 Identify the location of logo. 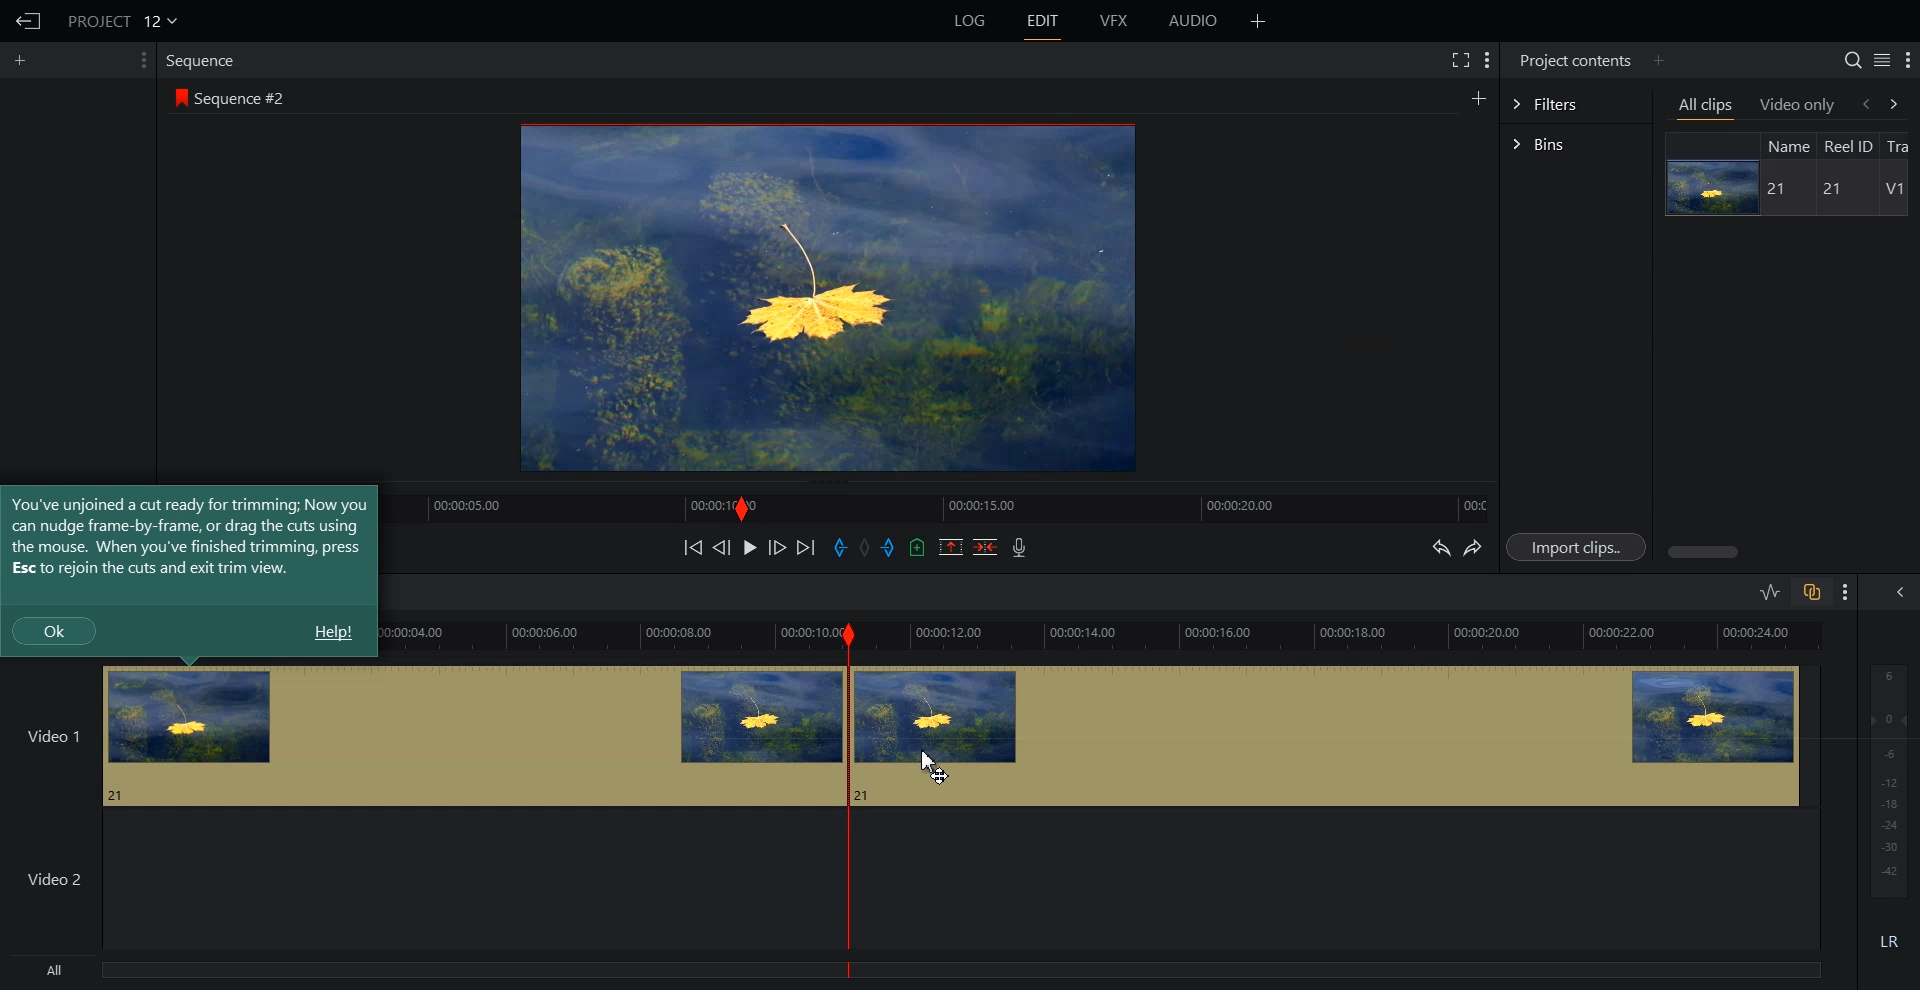
(178, 96).